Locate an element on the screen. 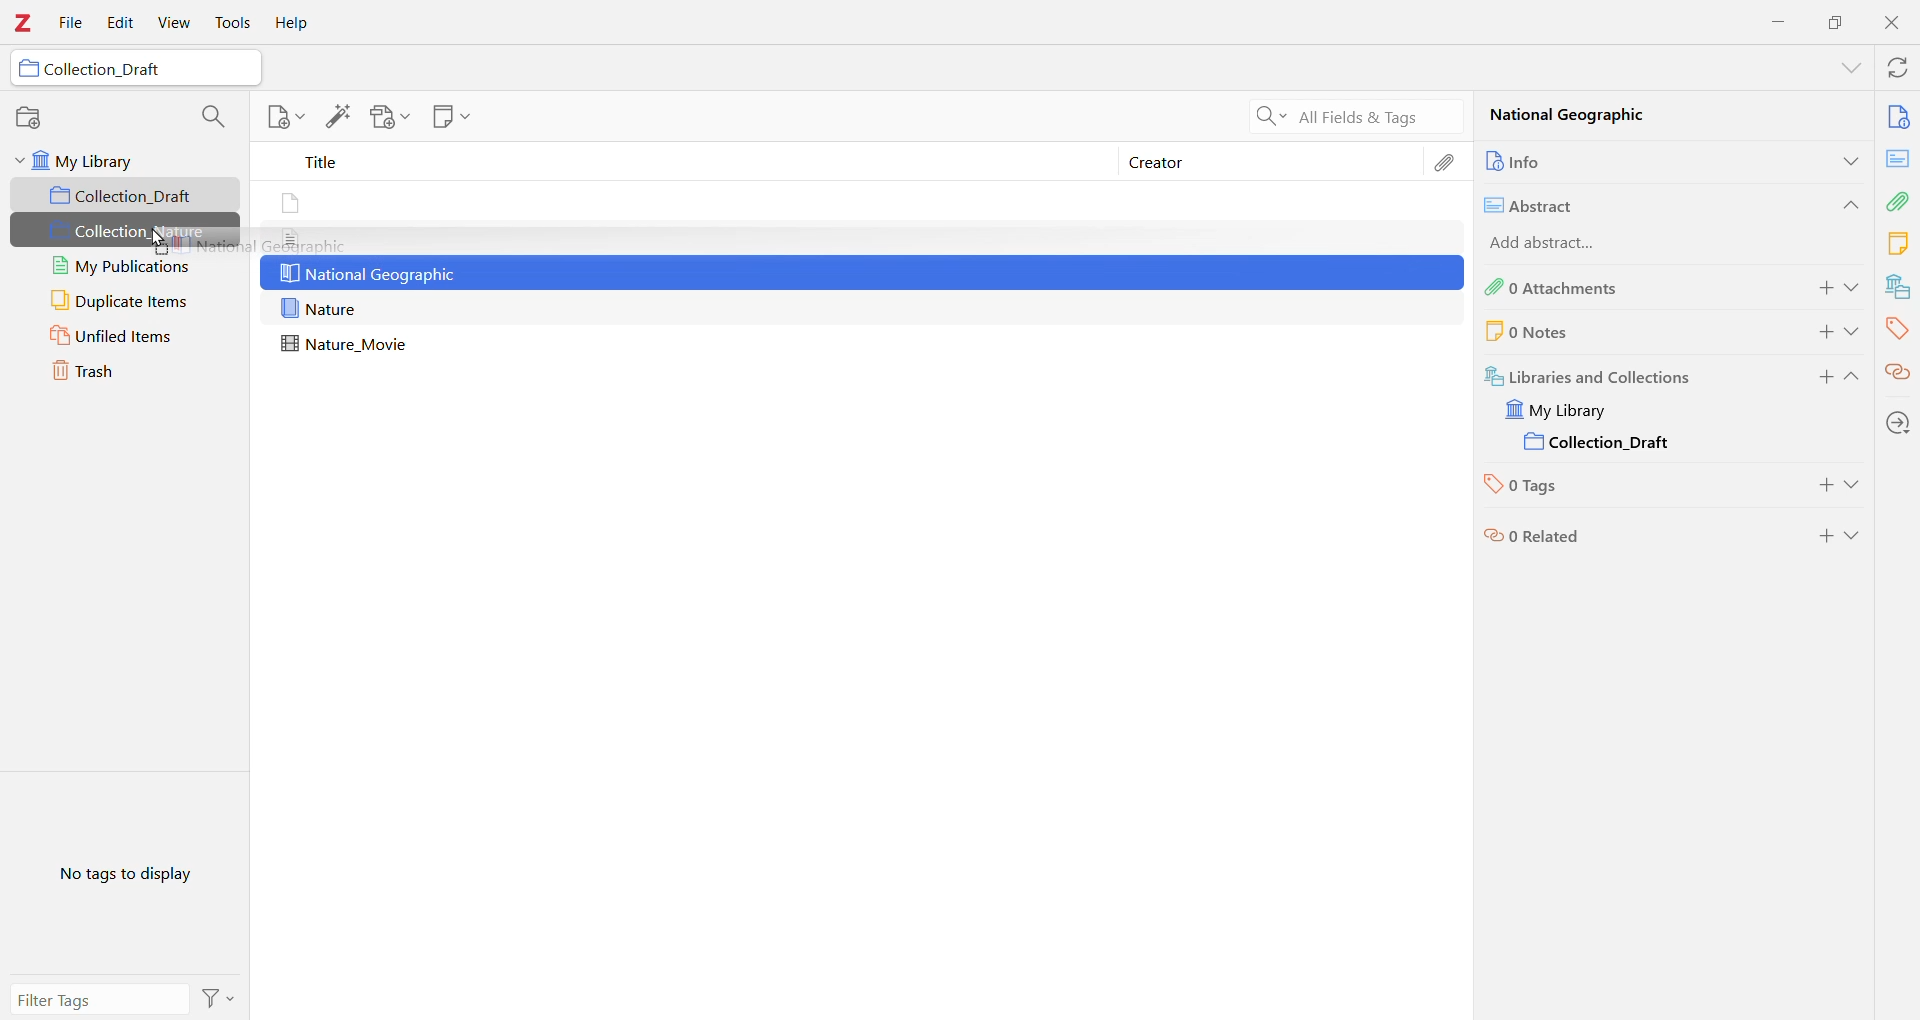 This screenshot has height=1020, width=1920. Creator is located at coordinates (1271, 162).